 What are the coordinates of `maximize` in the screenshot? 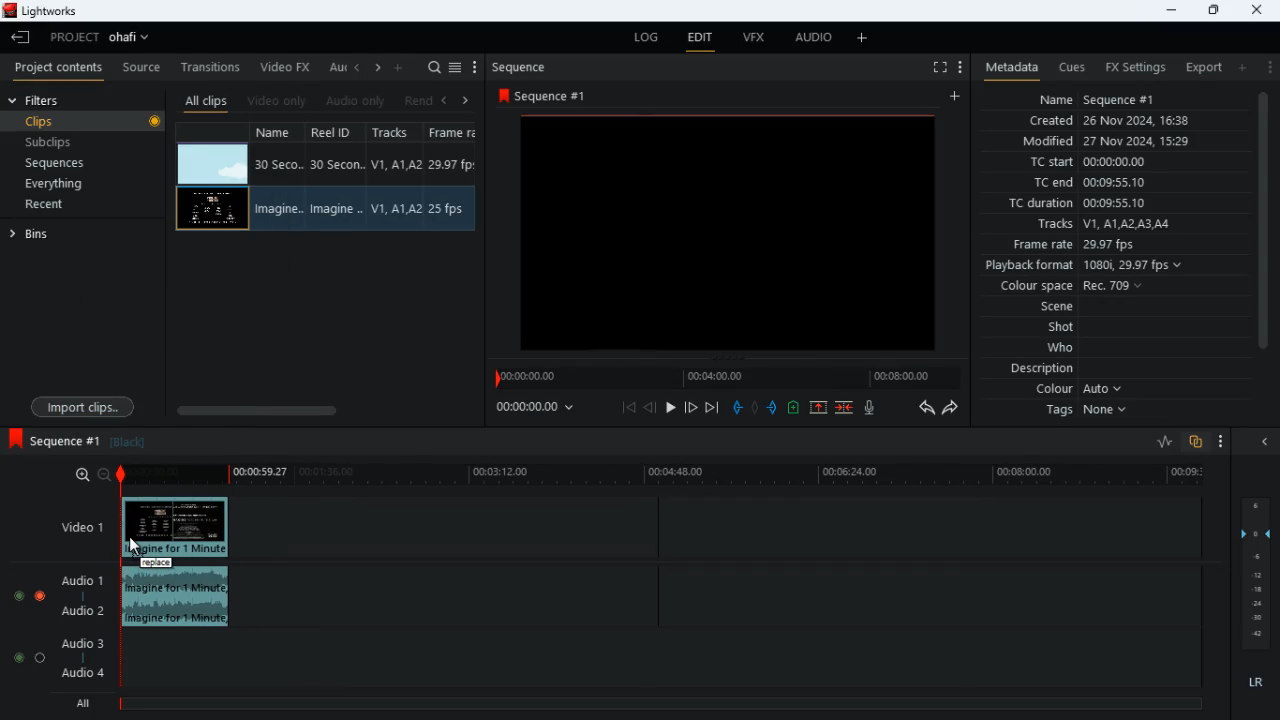 It's located at (1213, 10).